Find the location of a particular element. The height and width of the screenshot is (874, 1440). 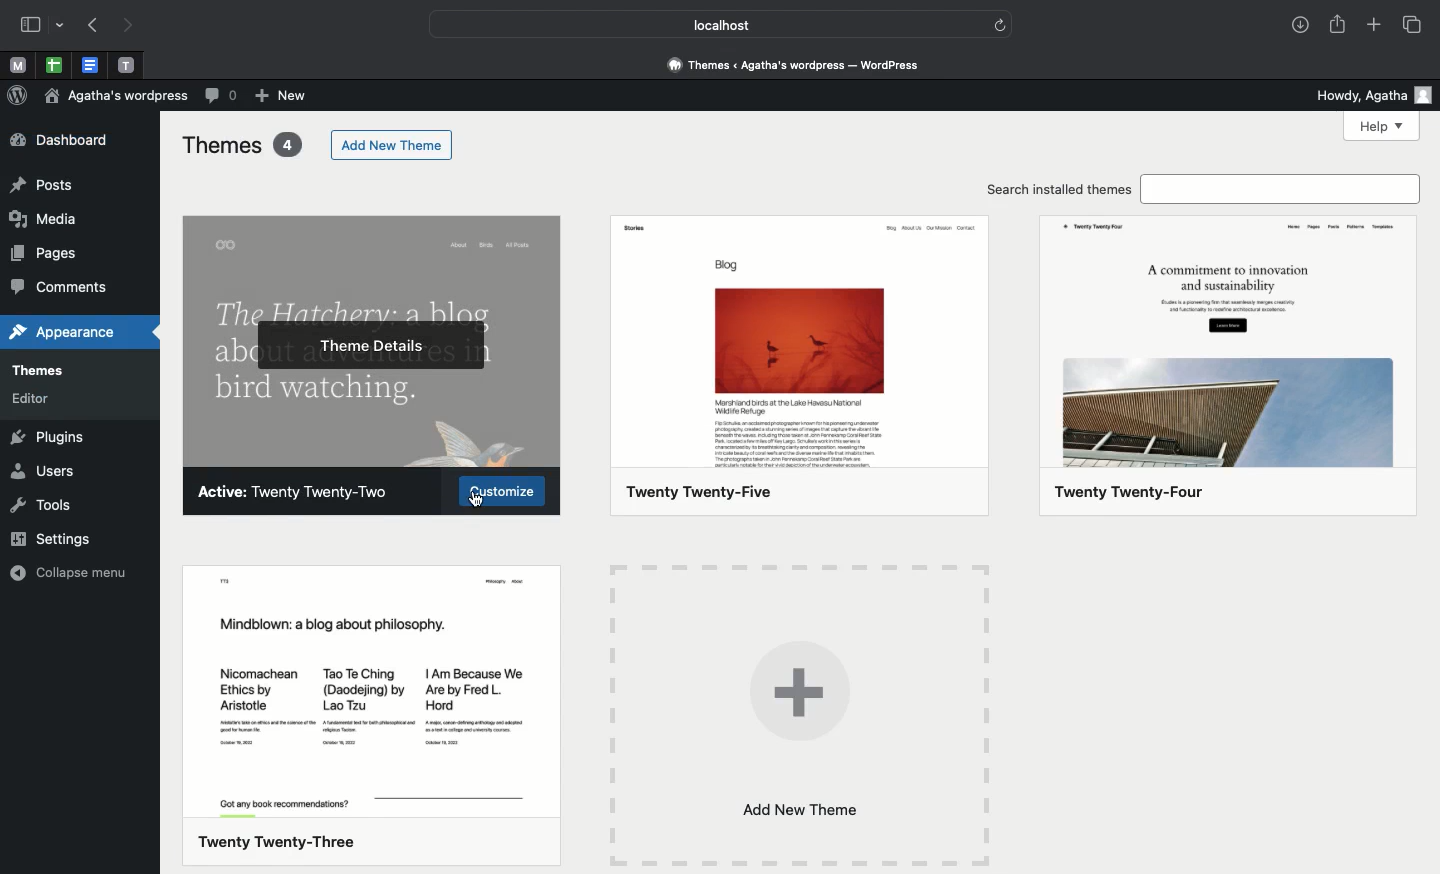

Previous page is located at coordinates (91, 27).